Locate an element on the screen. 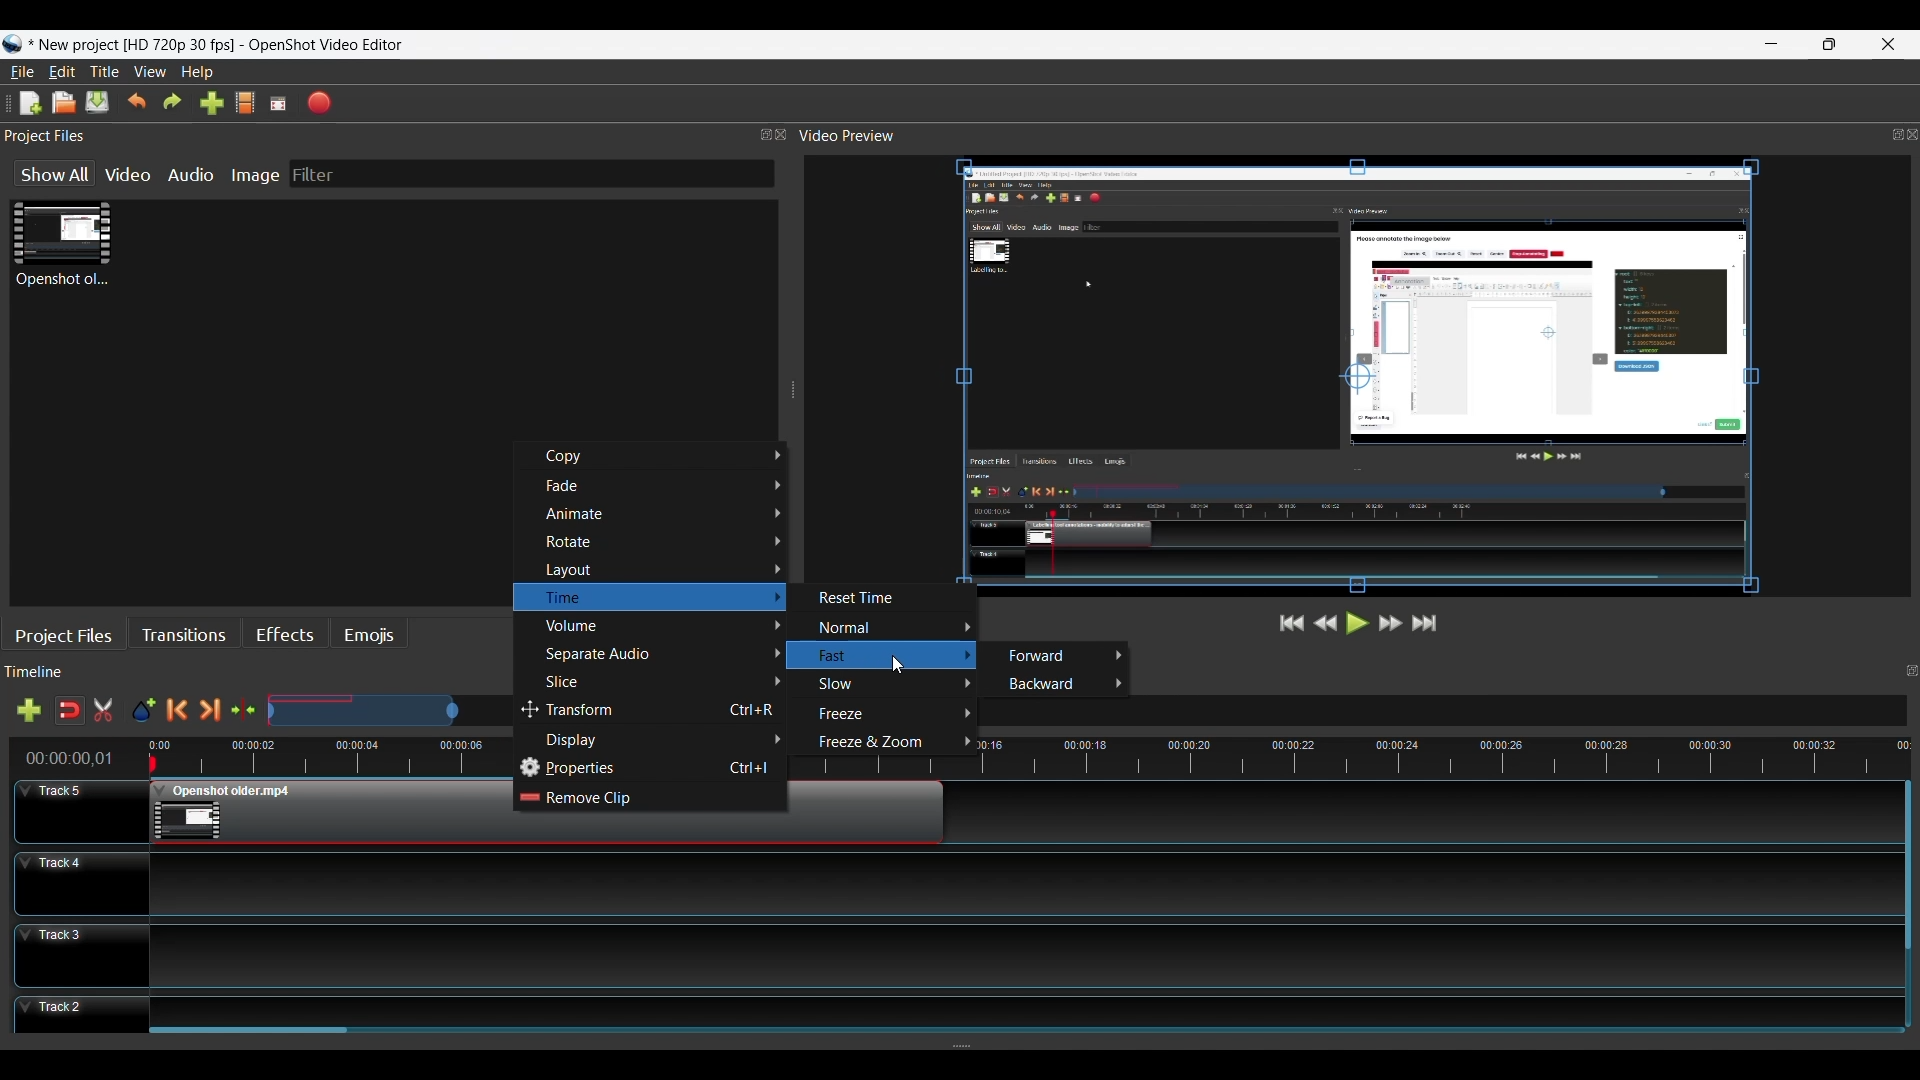 This screenshot has height=1080, width=1920. Clip is located at coordinates (61, 248).